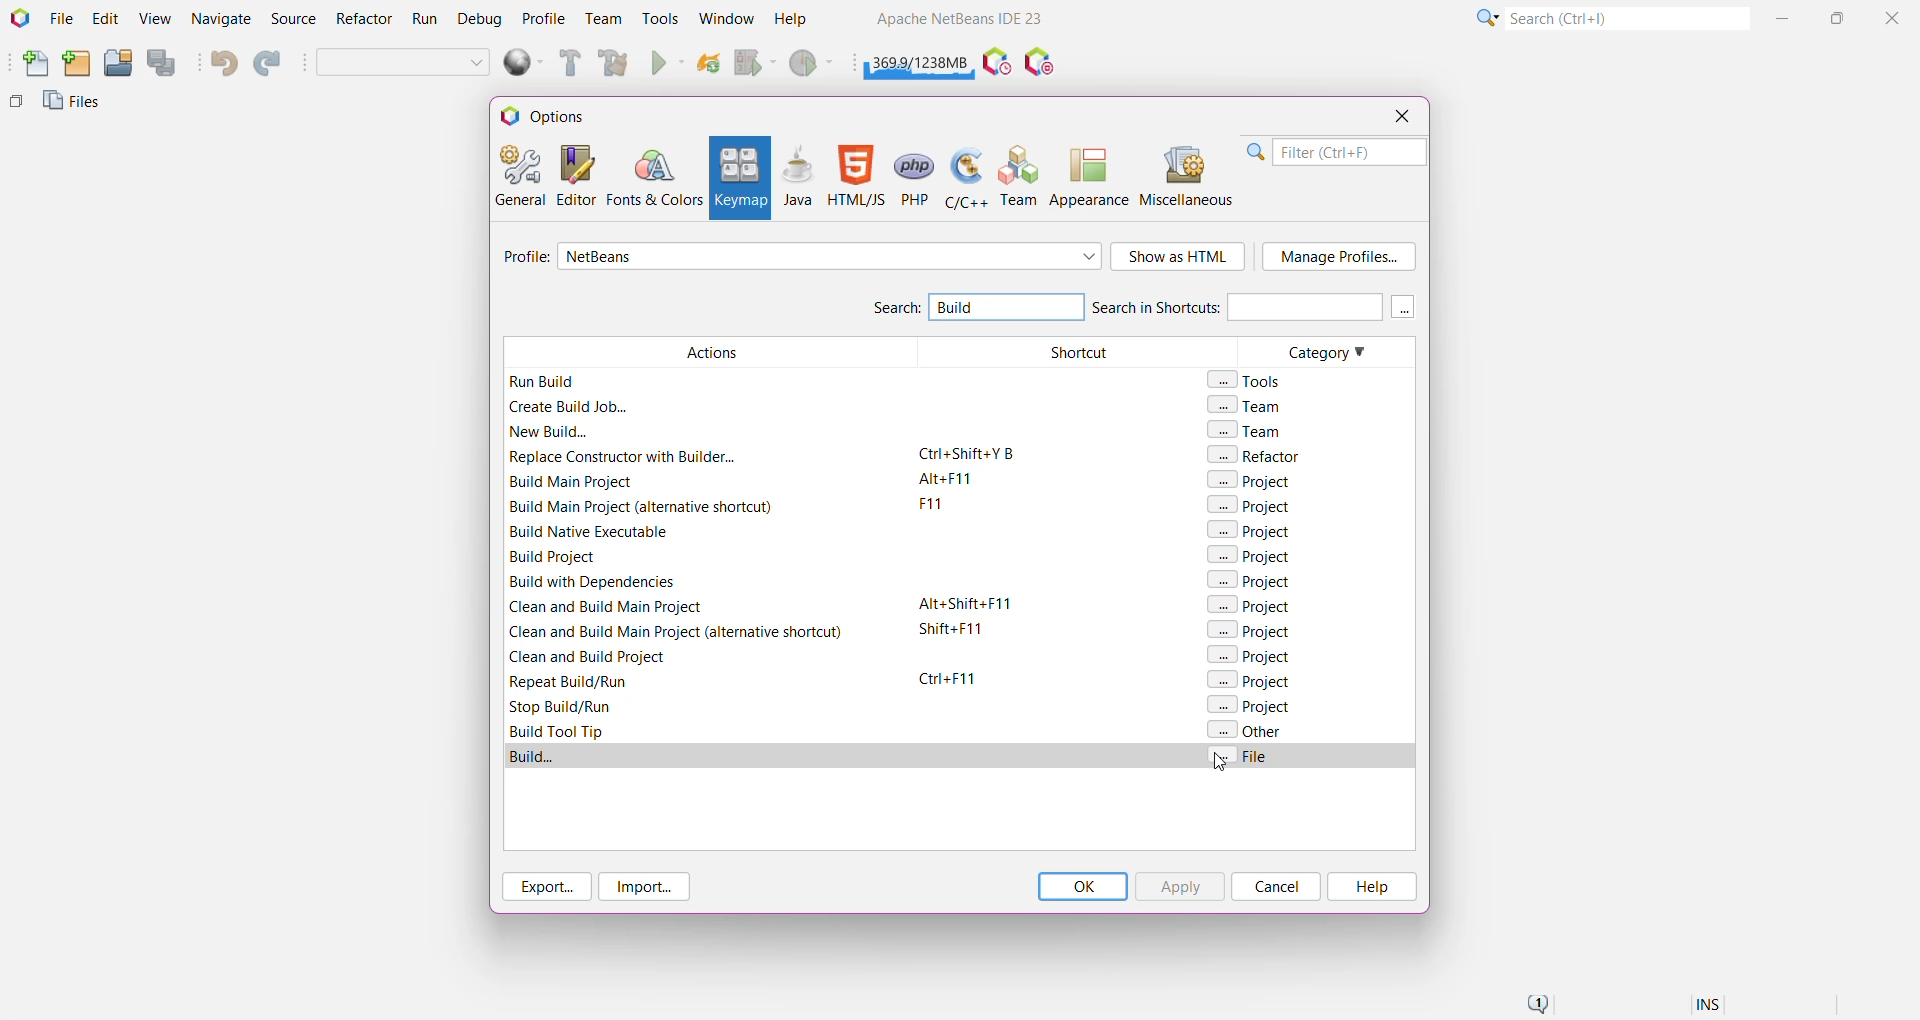 This screenshot has height=1020, width=1920. I want to click on Team, so click(1020, 176).